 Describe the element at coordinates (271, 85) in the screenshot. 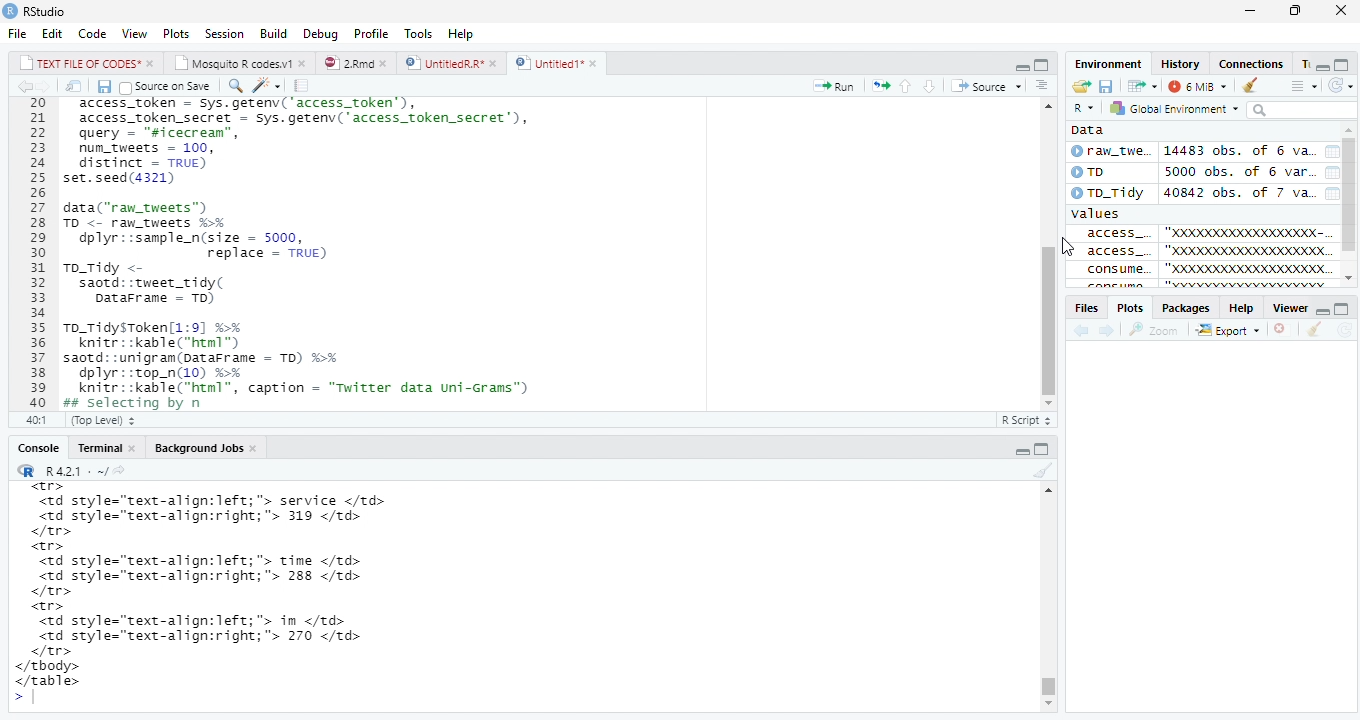

I see `code tools` at that location.